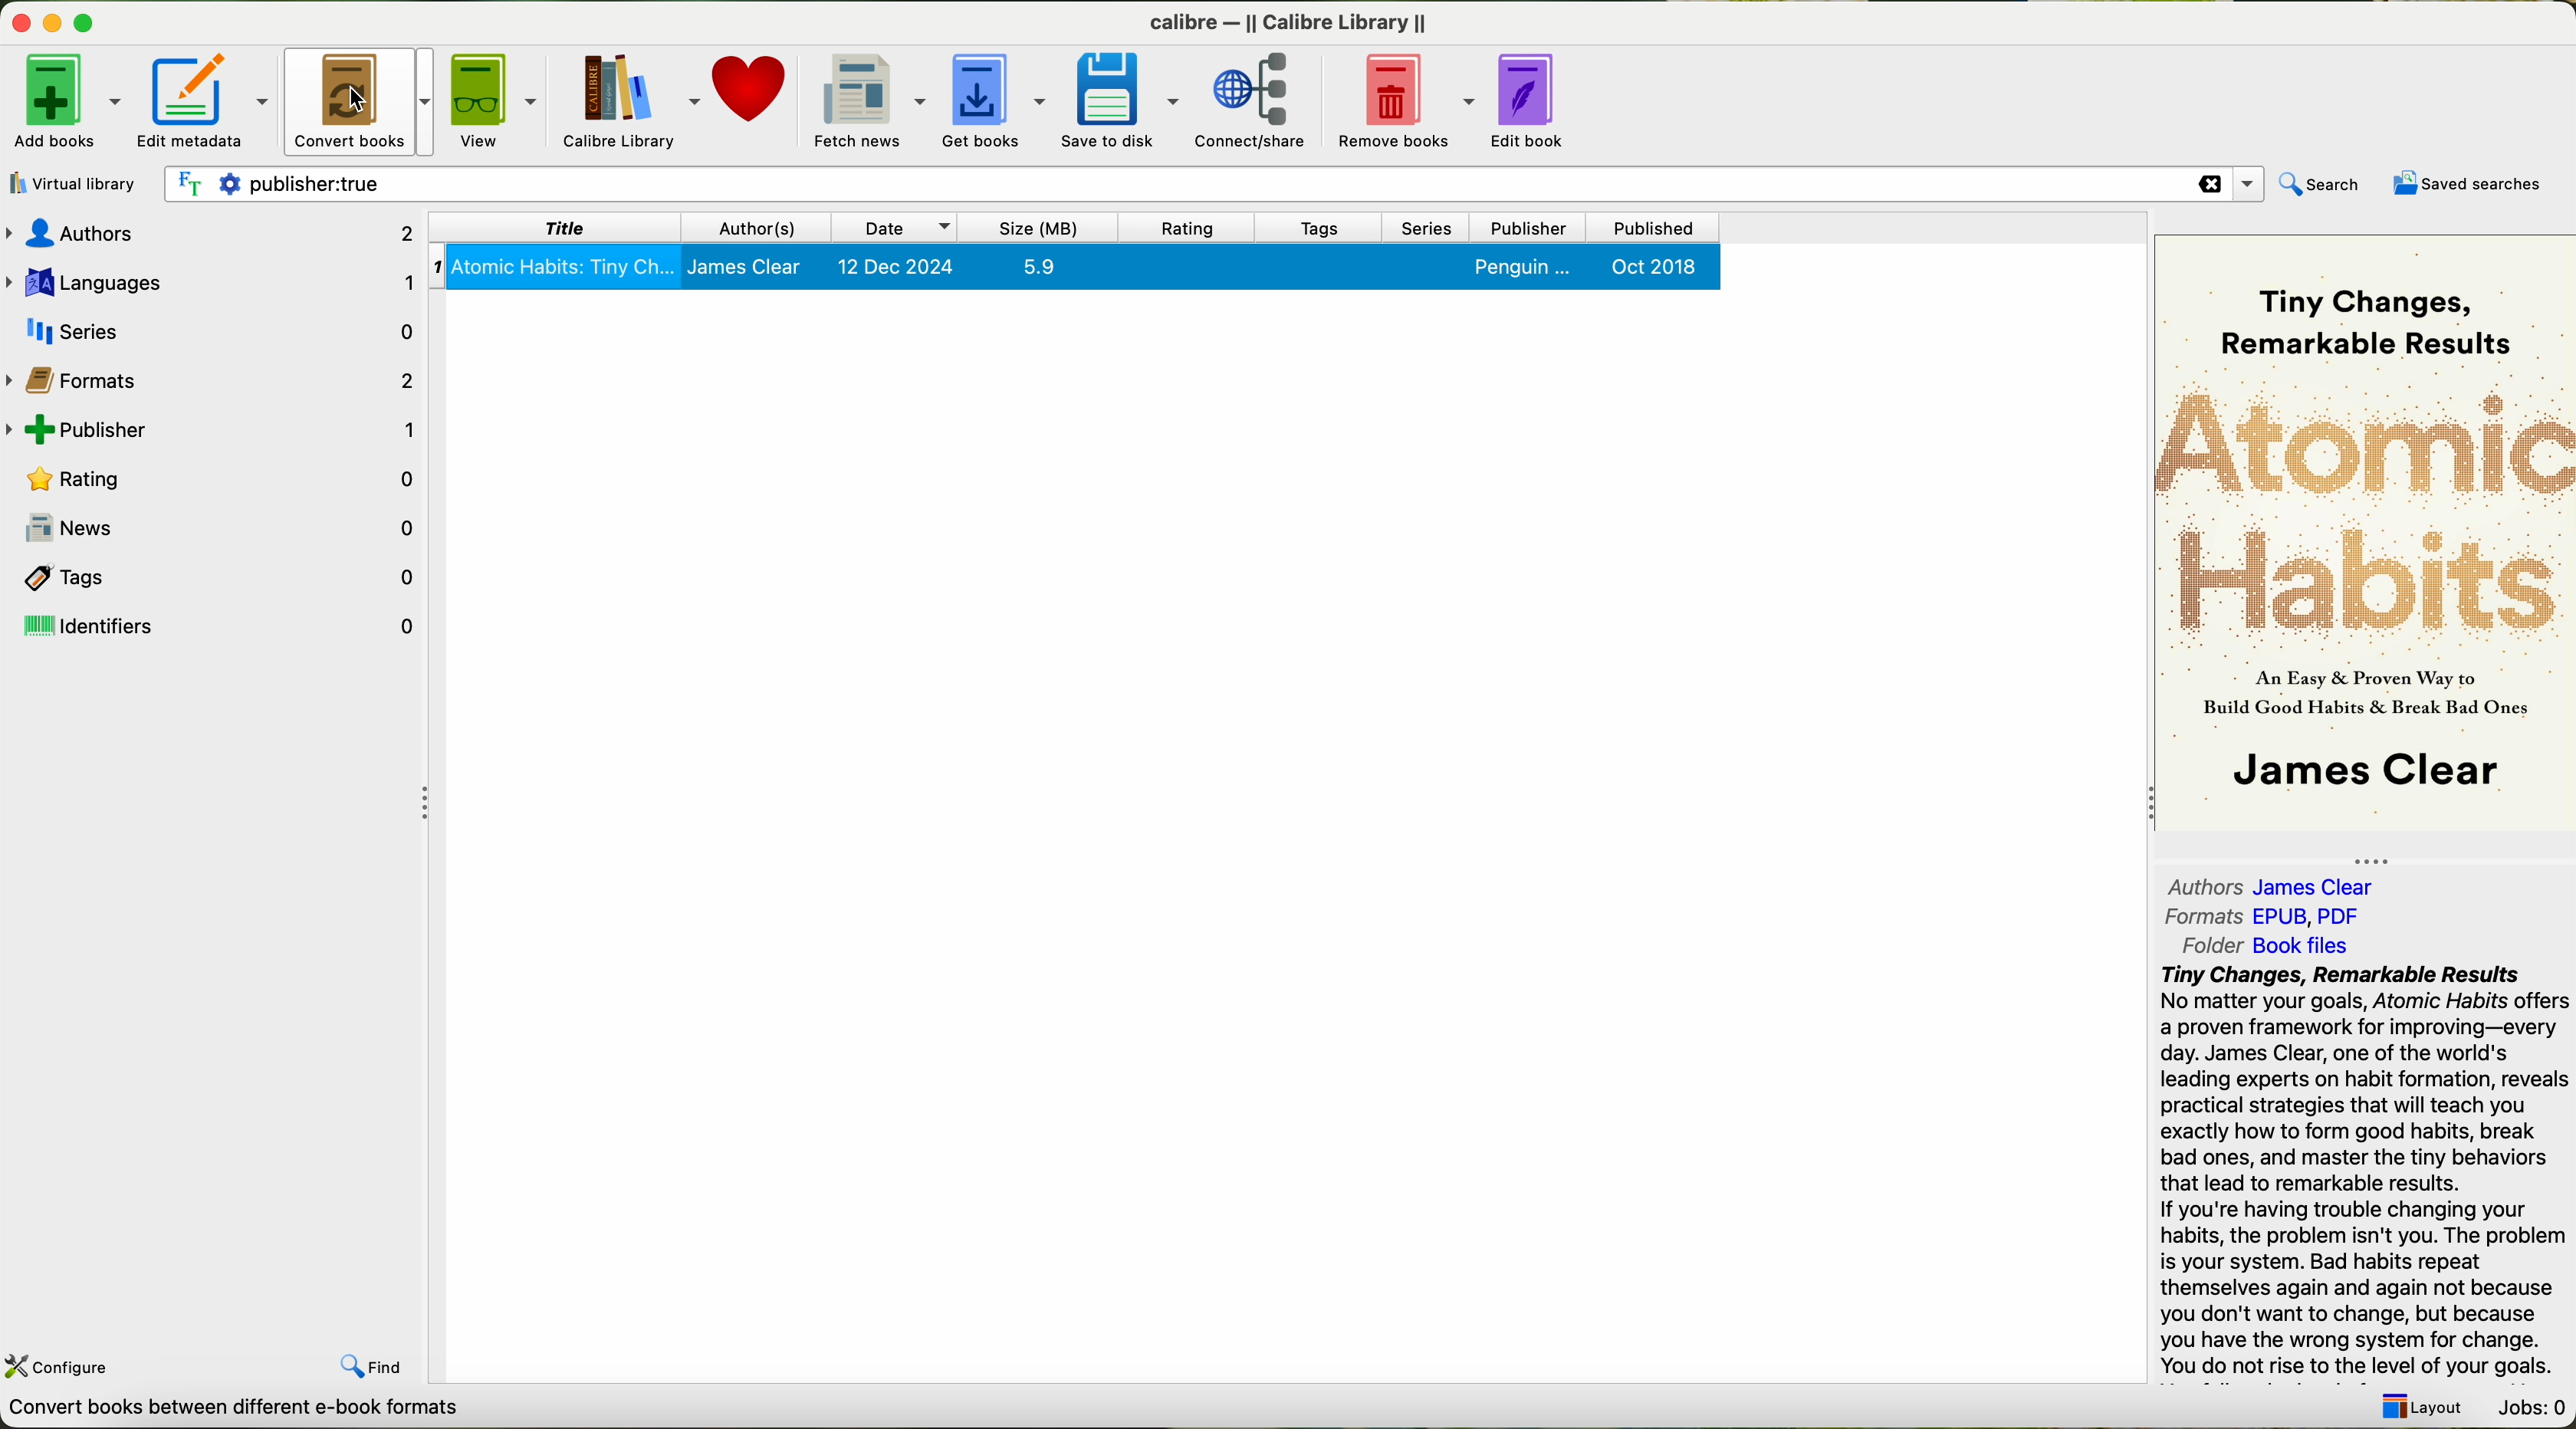 Image resolution: width=2576 pixels, height=1429 pixels. What do you see at coordinates (216, 331) in the screenshot?
I see `series` at bounding box center [216, 331].